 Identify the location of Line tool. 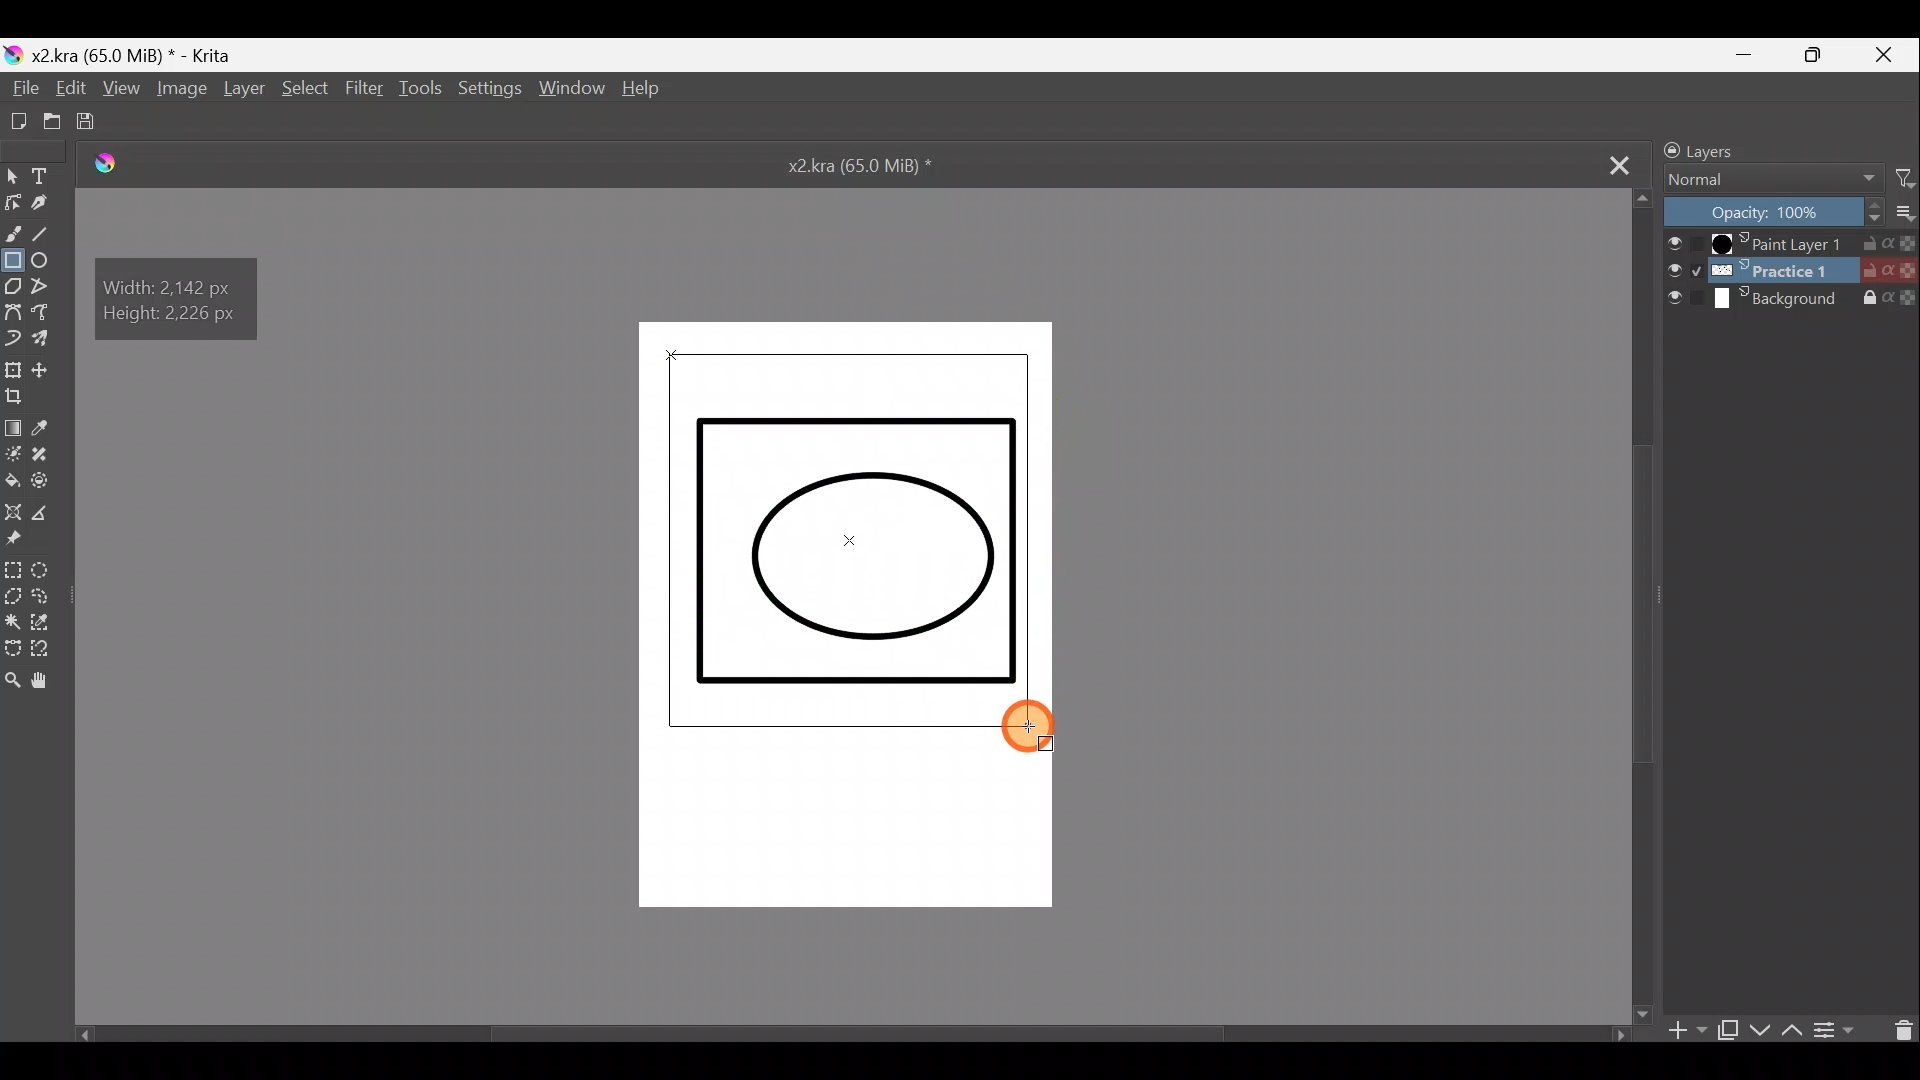
(51, 237).